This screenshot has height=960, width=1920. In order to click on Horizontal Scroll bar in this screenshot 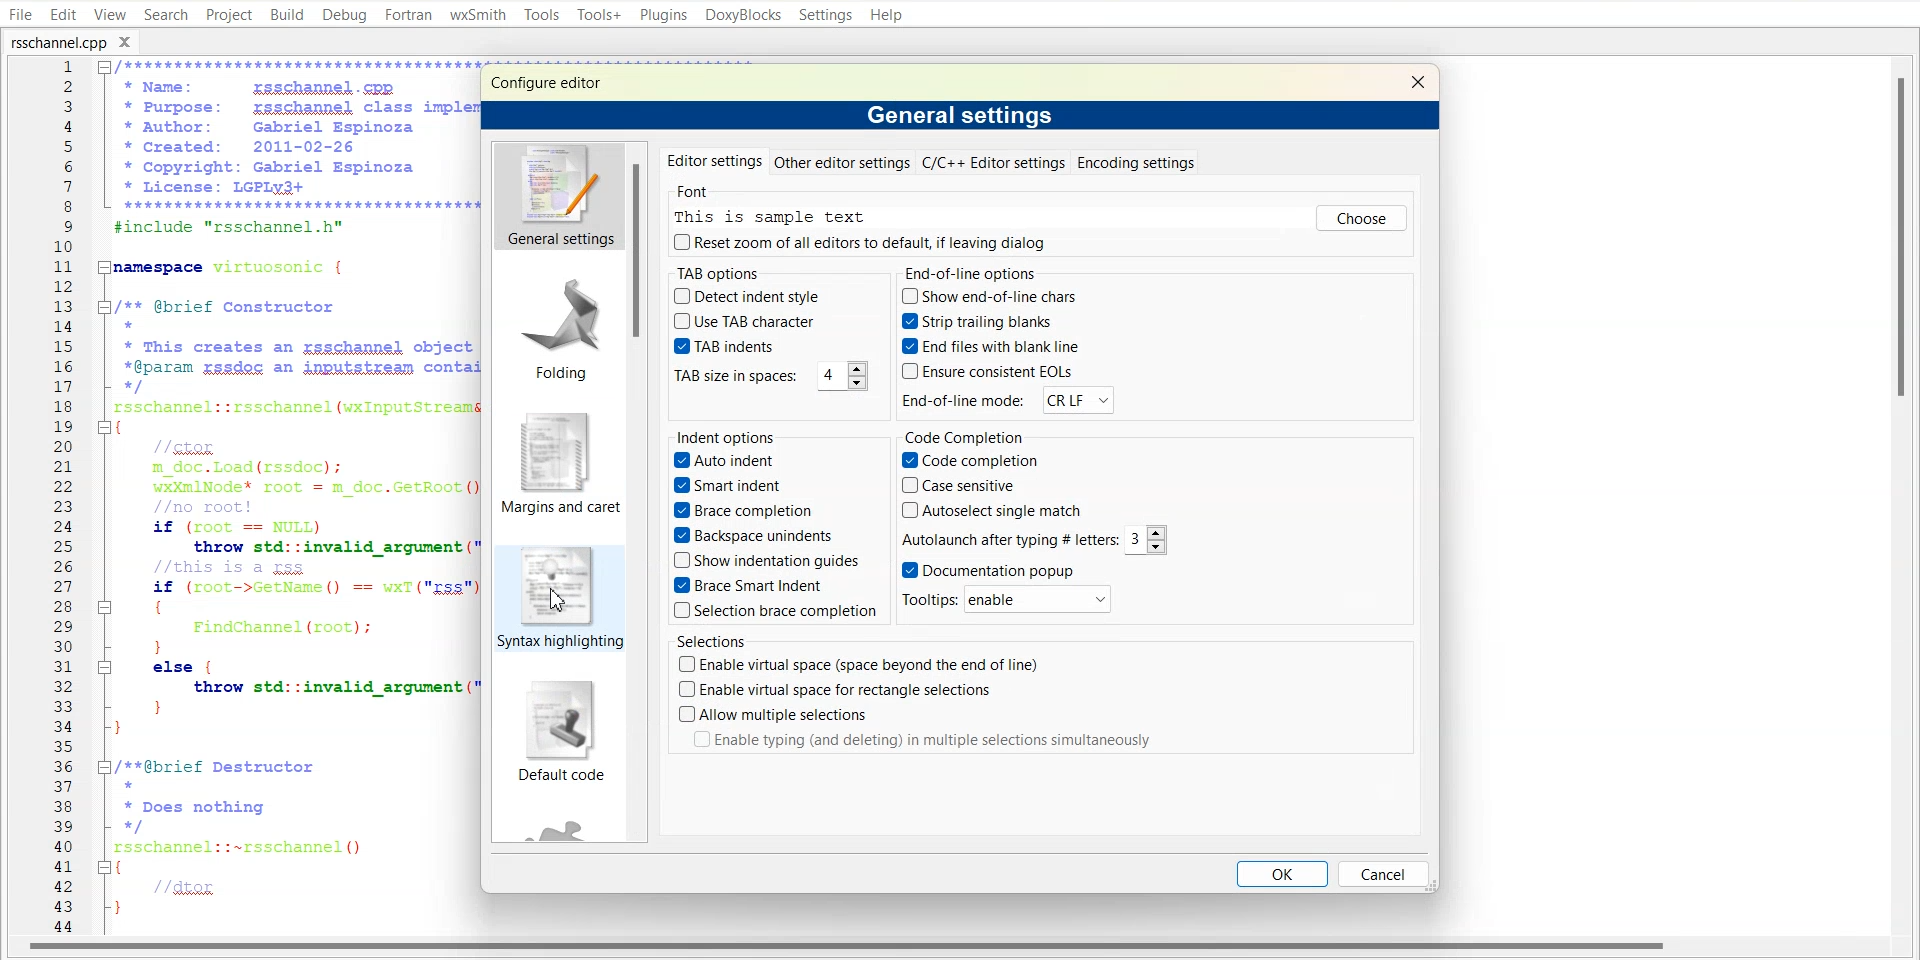, I will do `click(850, 949)`.